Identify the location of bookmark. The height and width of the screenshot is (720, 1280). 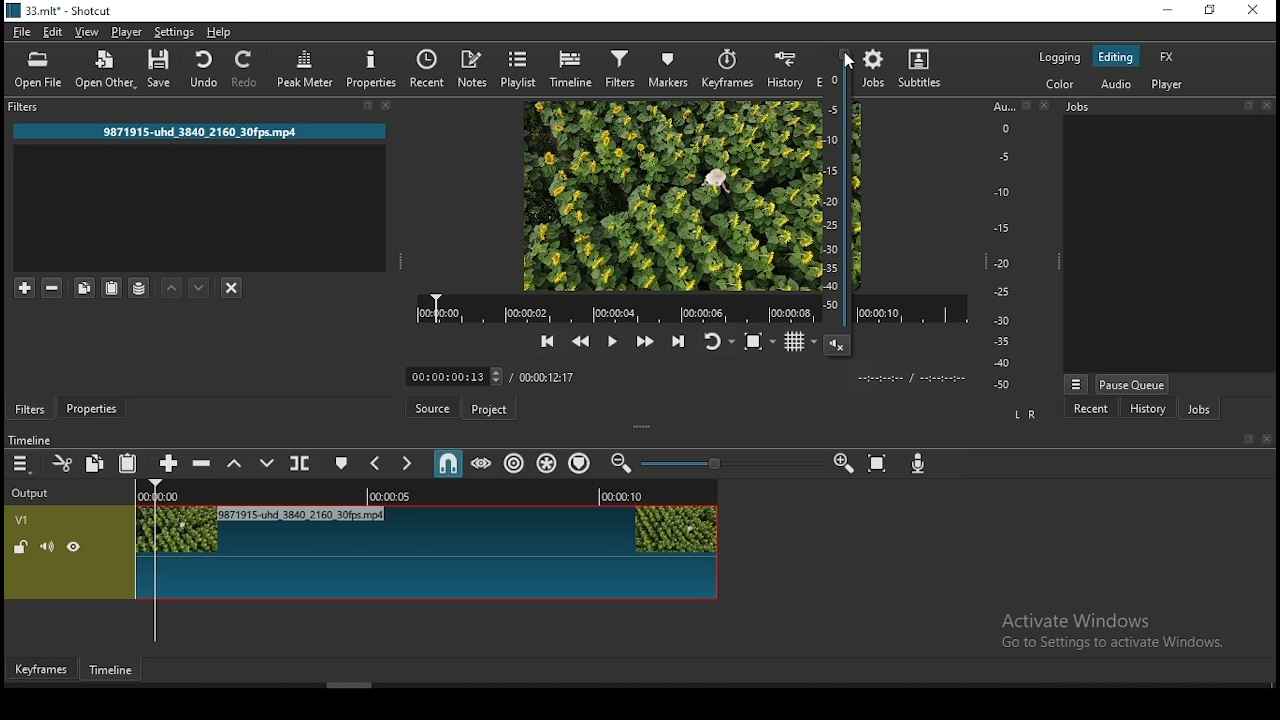
(1243, 110).